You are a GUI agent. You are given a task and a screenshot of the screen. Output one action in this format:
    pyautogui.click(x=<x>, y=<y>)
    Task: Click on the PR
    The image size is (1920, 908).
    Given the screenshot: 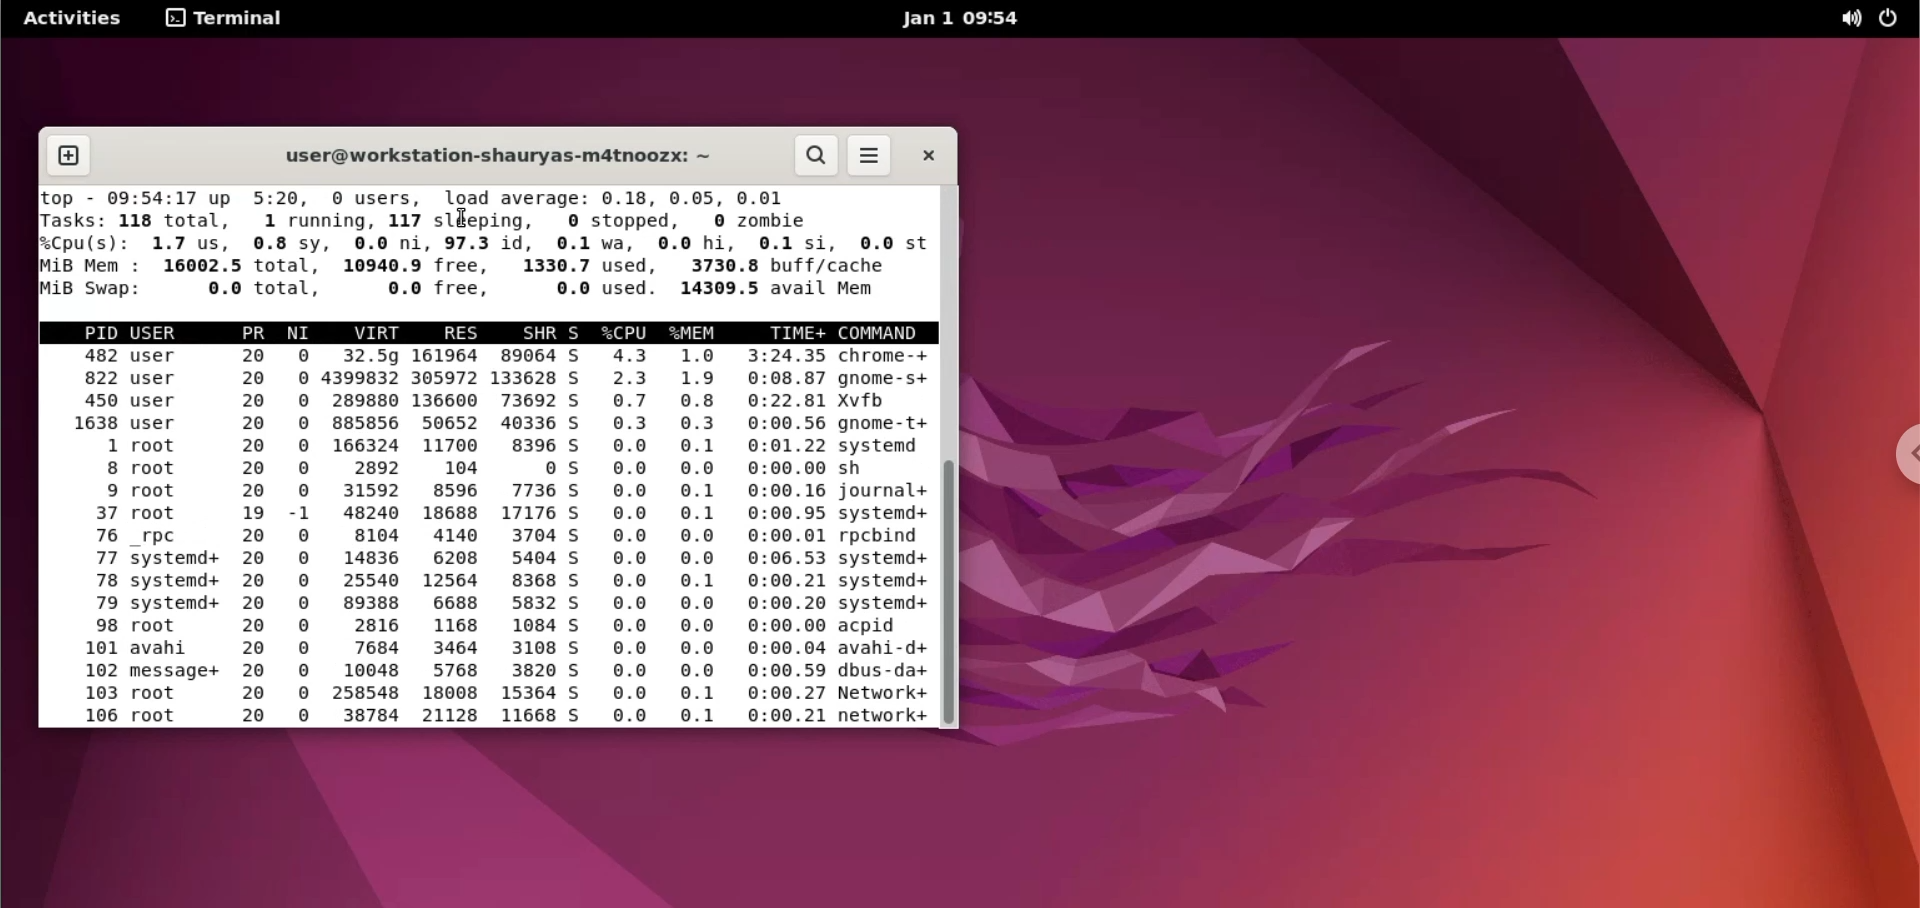 What is the action you would take?
    pyautogui.click(x=256, y=333)
    